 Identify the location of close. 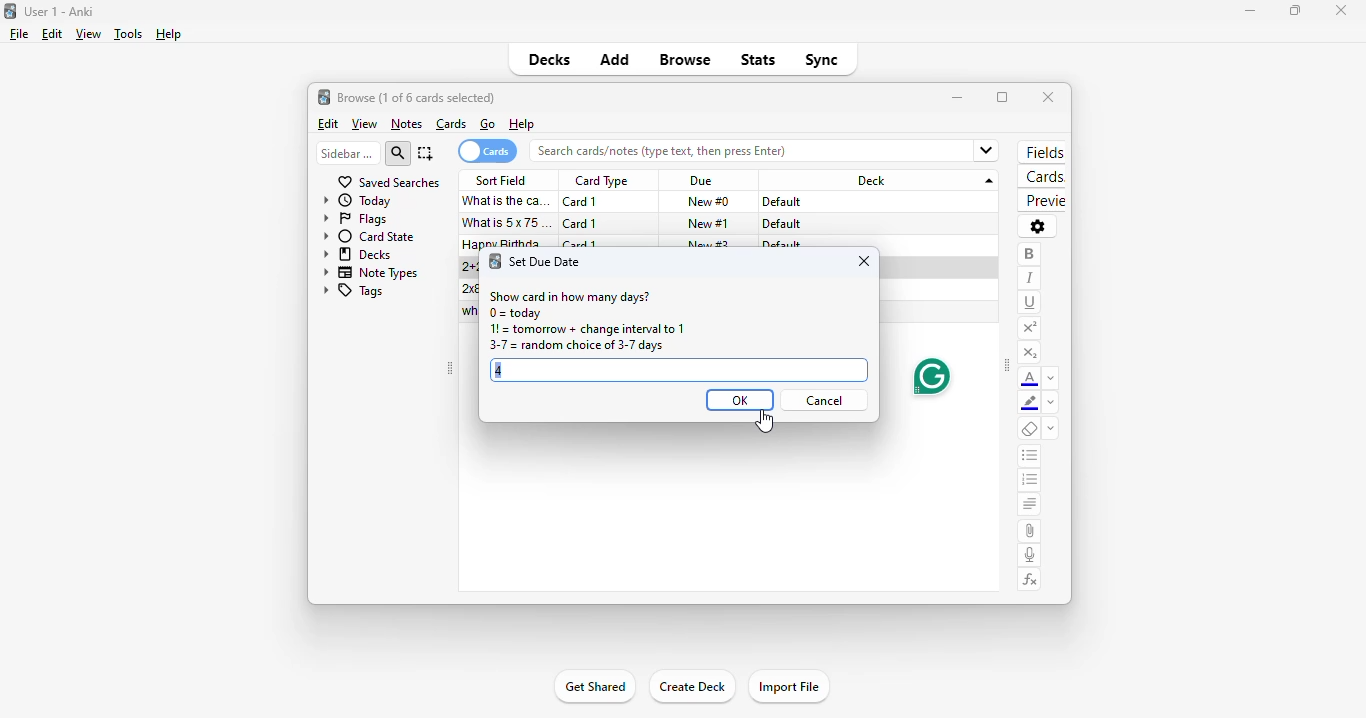
(1048, 97).